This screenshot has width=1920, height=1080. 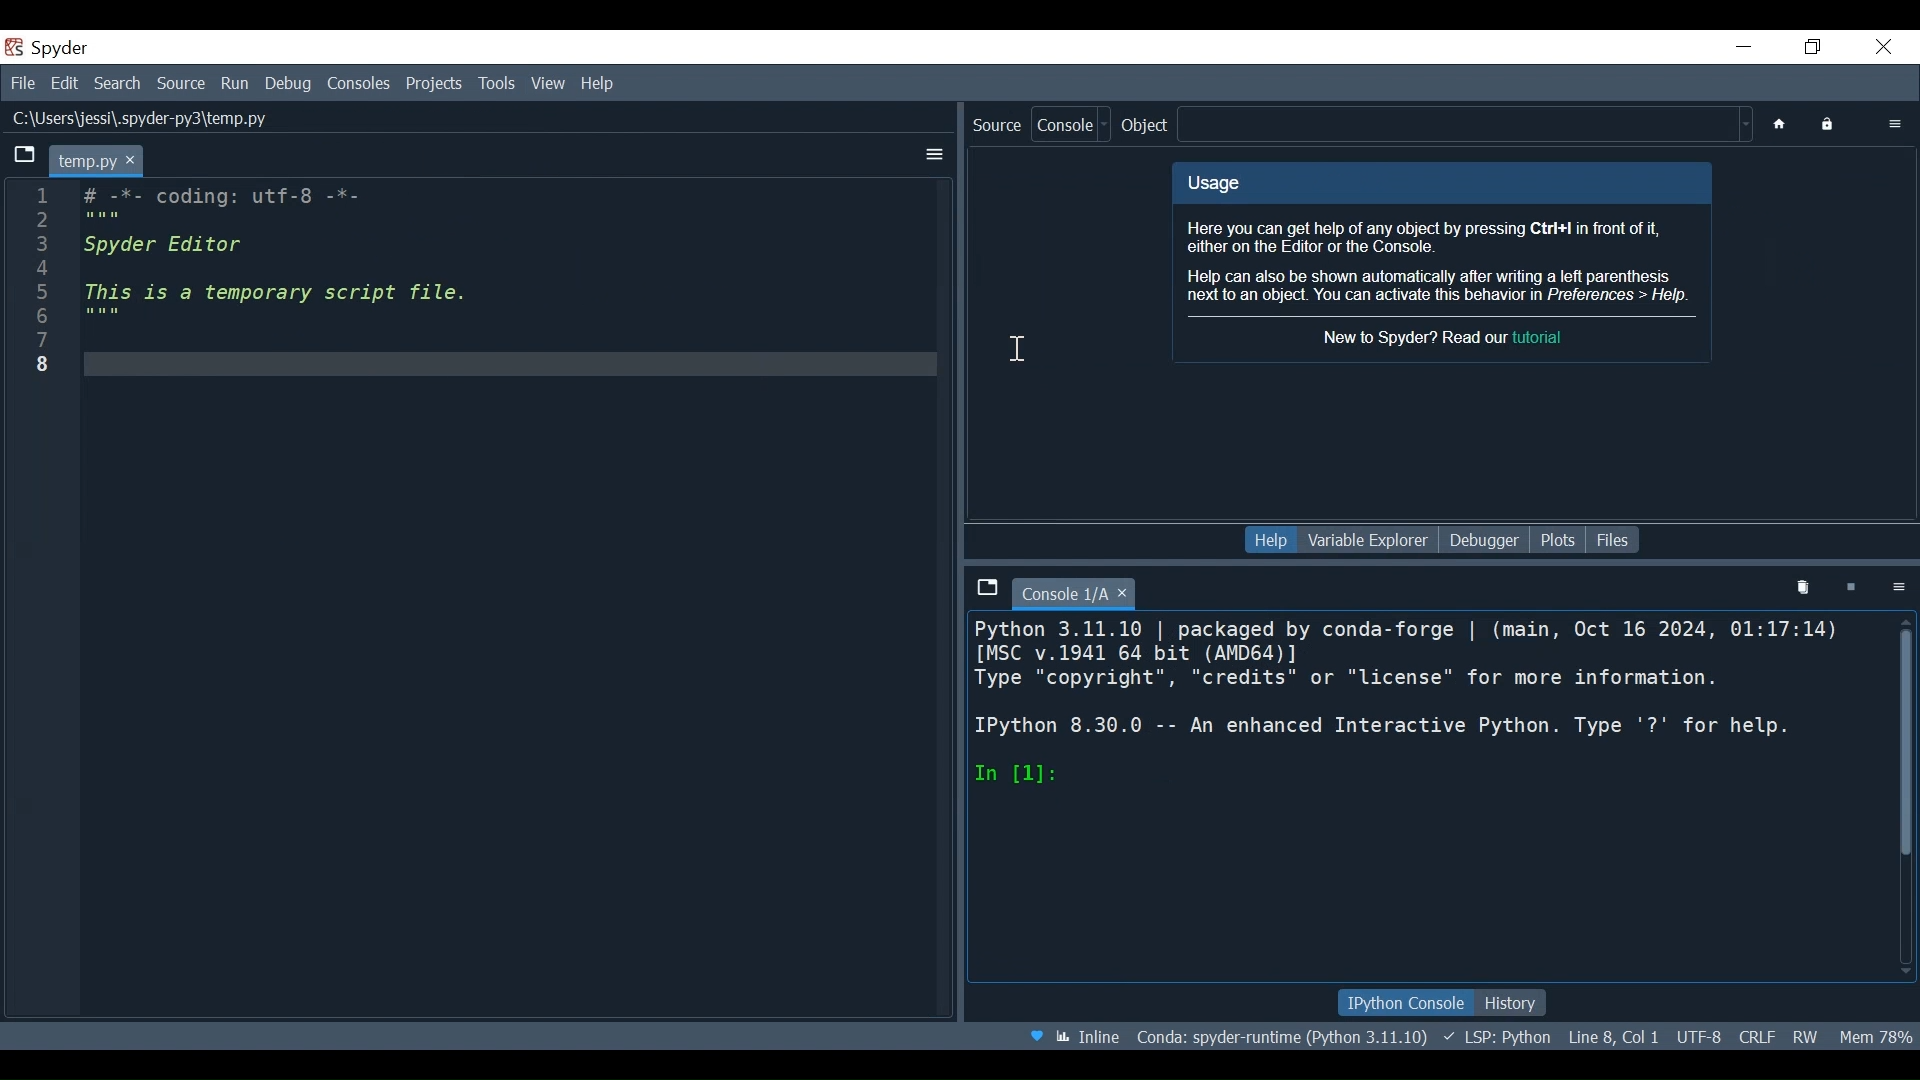 What do you see at coordinates (1882, 48) in the screenshot?
I see `Close` at bounding box center [1882, 48].